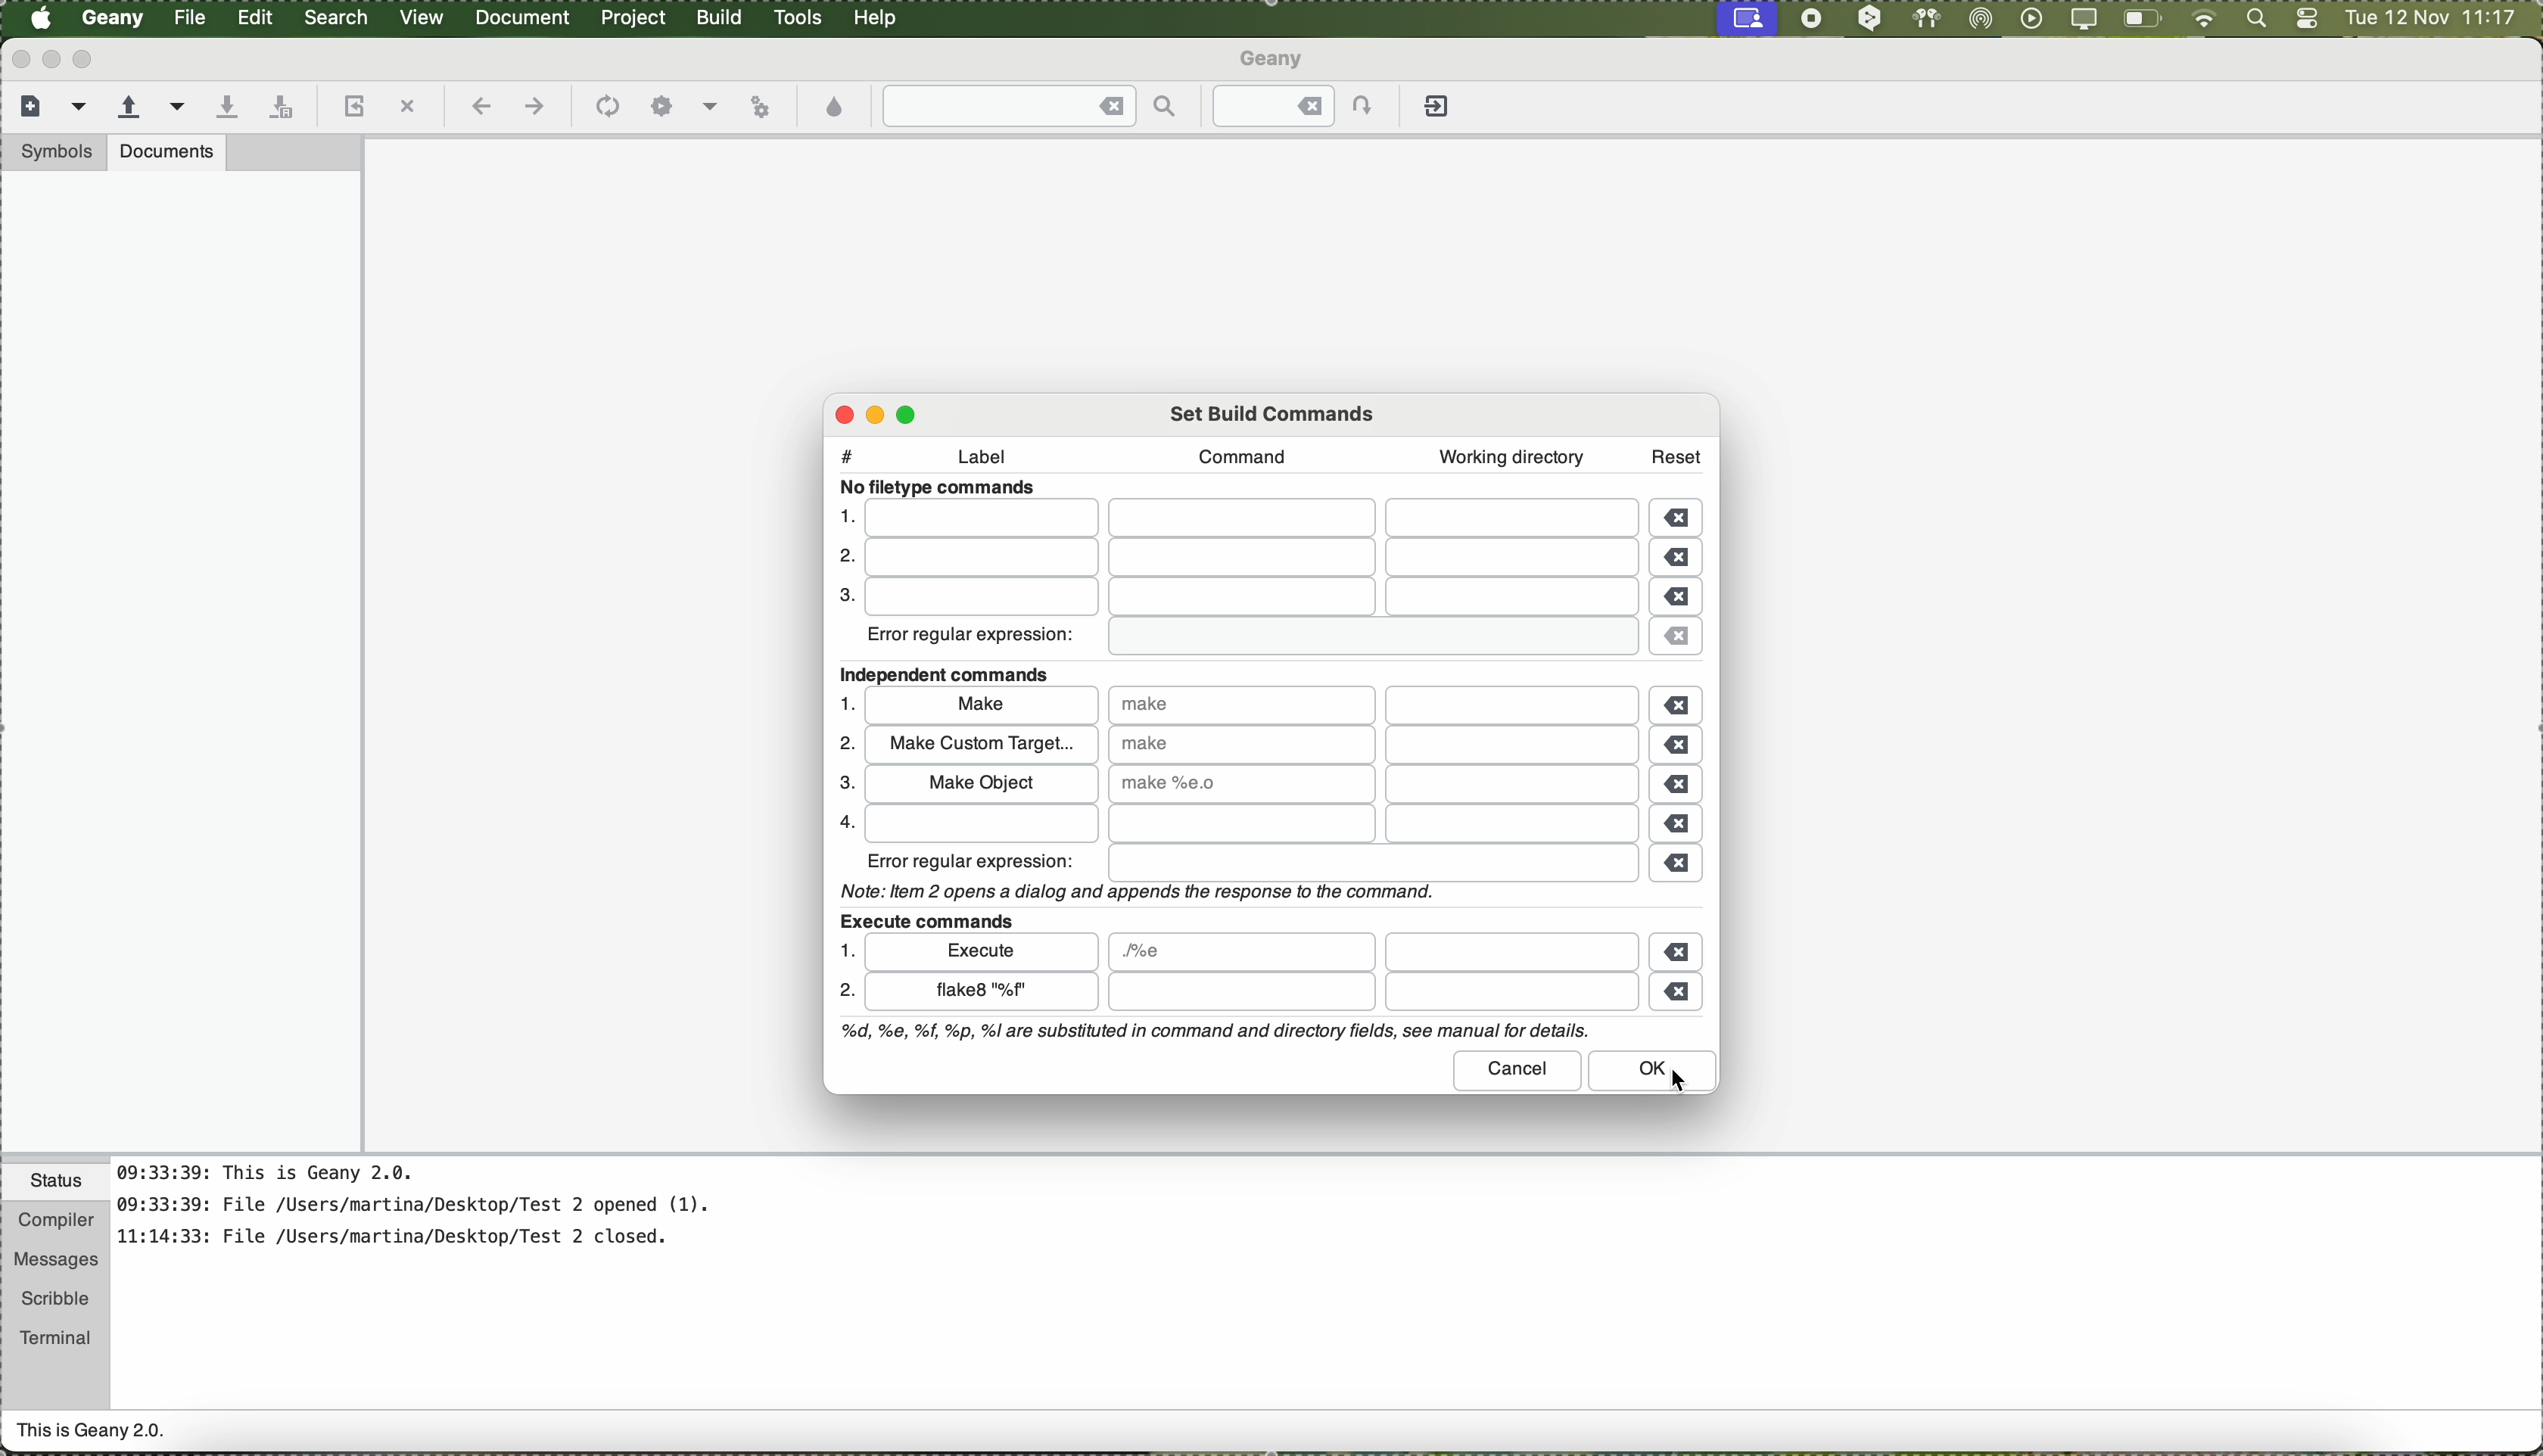  Describe the element at coordinates (1305, 106) in the screenshot. I see `jump to the entered line number` at that location.